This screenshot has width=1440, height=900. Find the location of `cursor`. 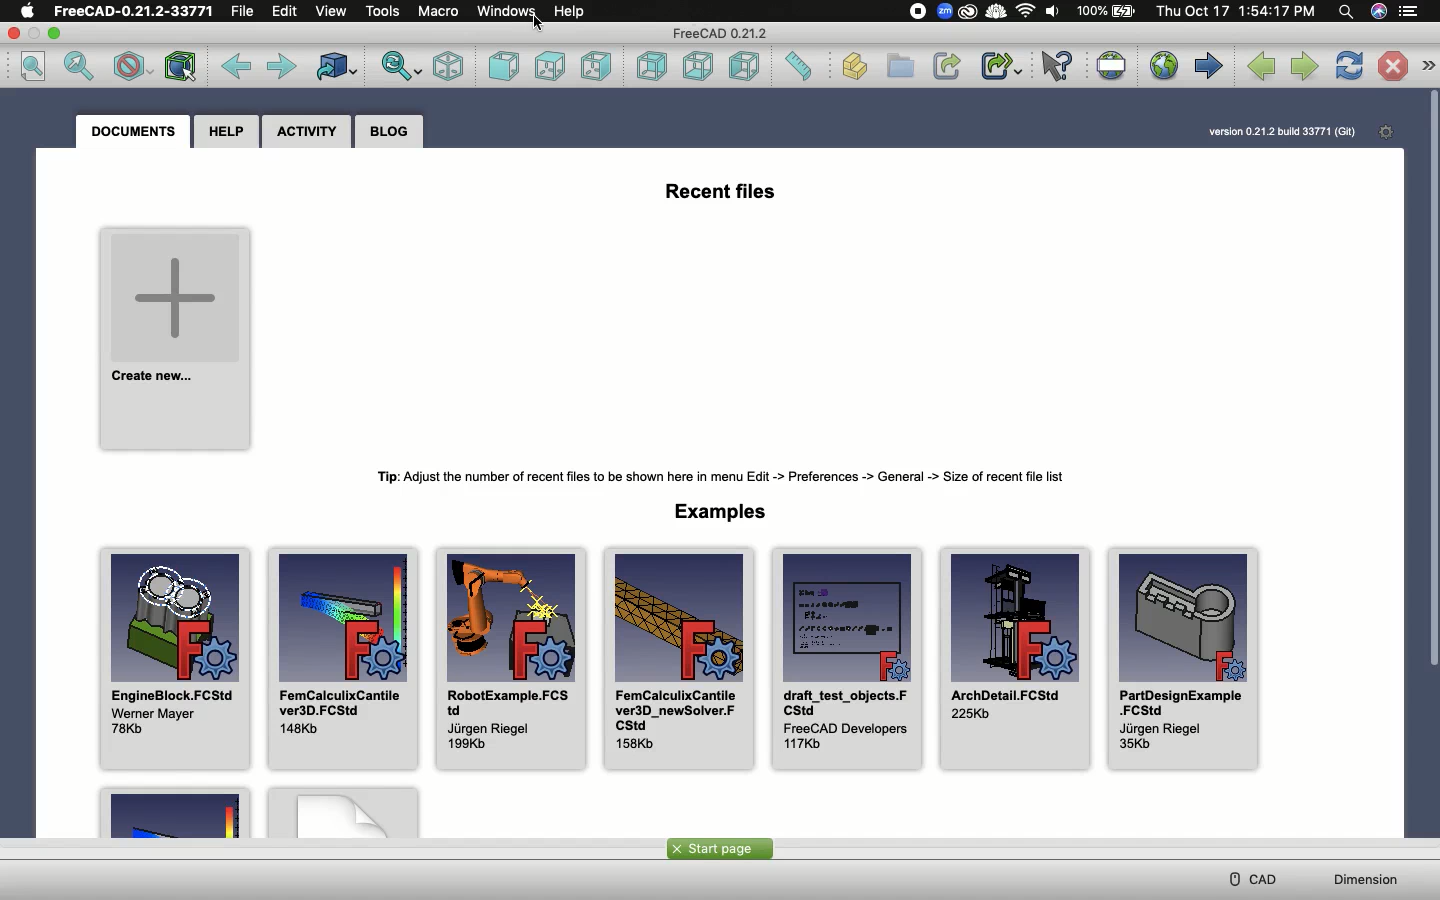

cursor is located at coordinates (538, 22).